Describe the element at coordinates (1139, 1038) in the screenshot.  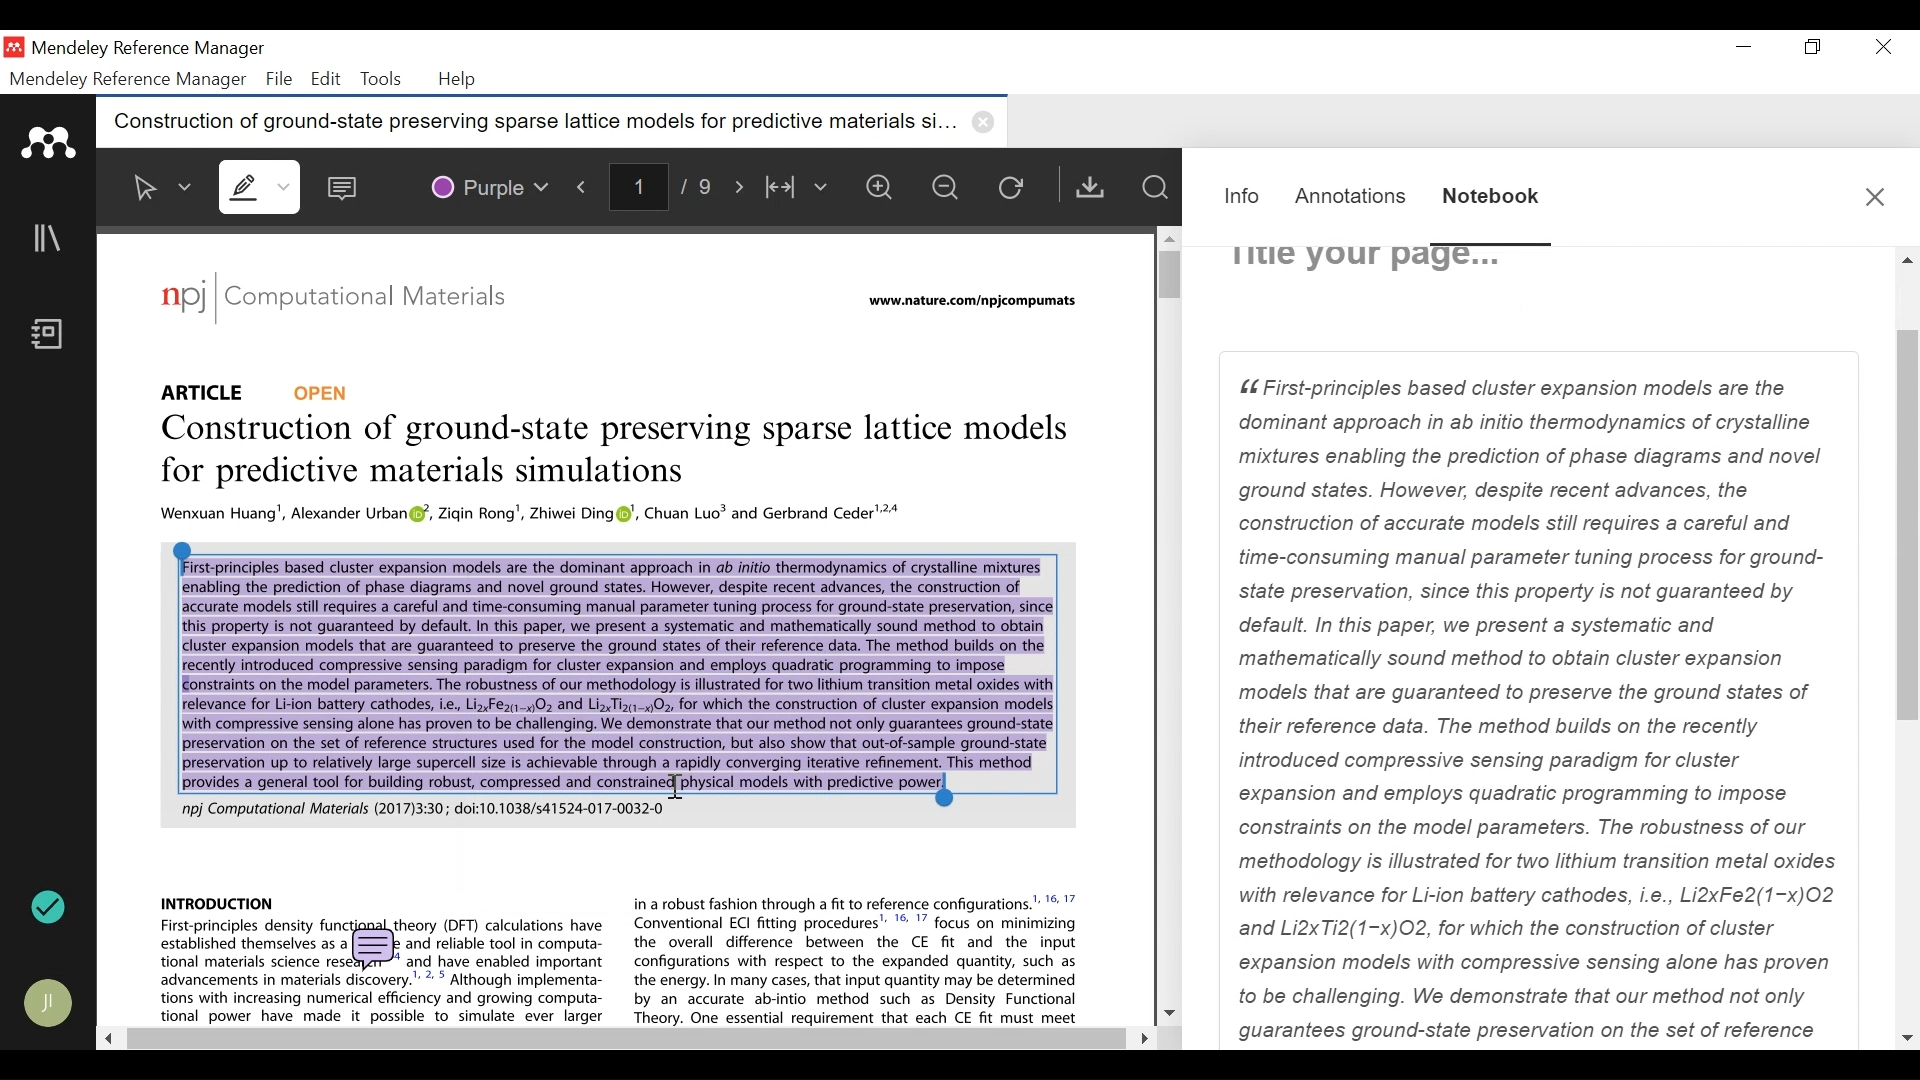
I see `Scroll Right` at that location.